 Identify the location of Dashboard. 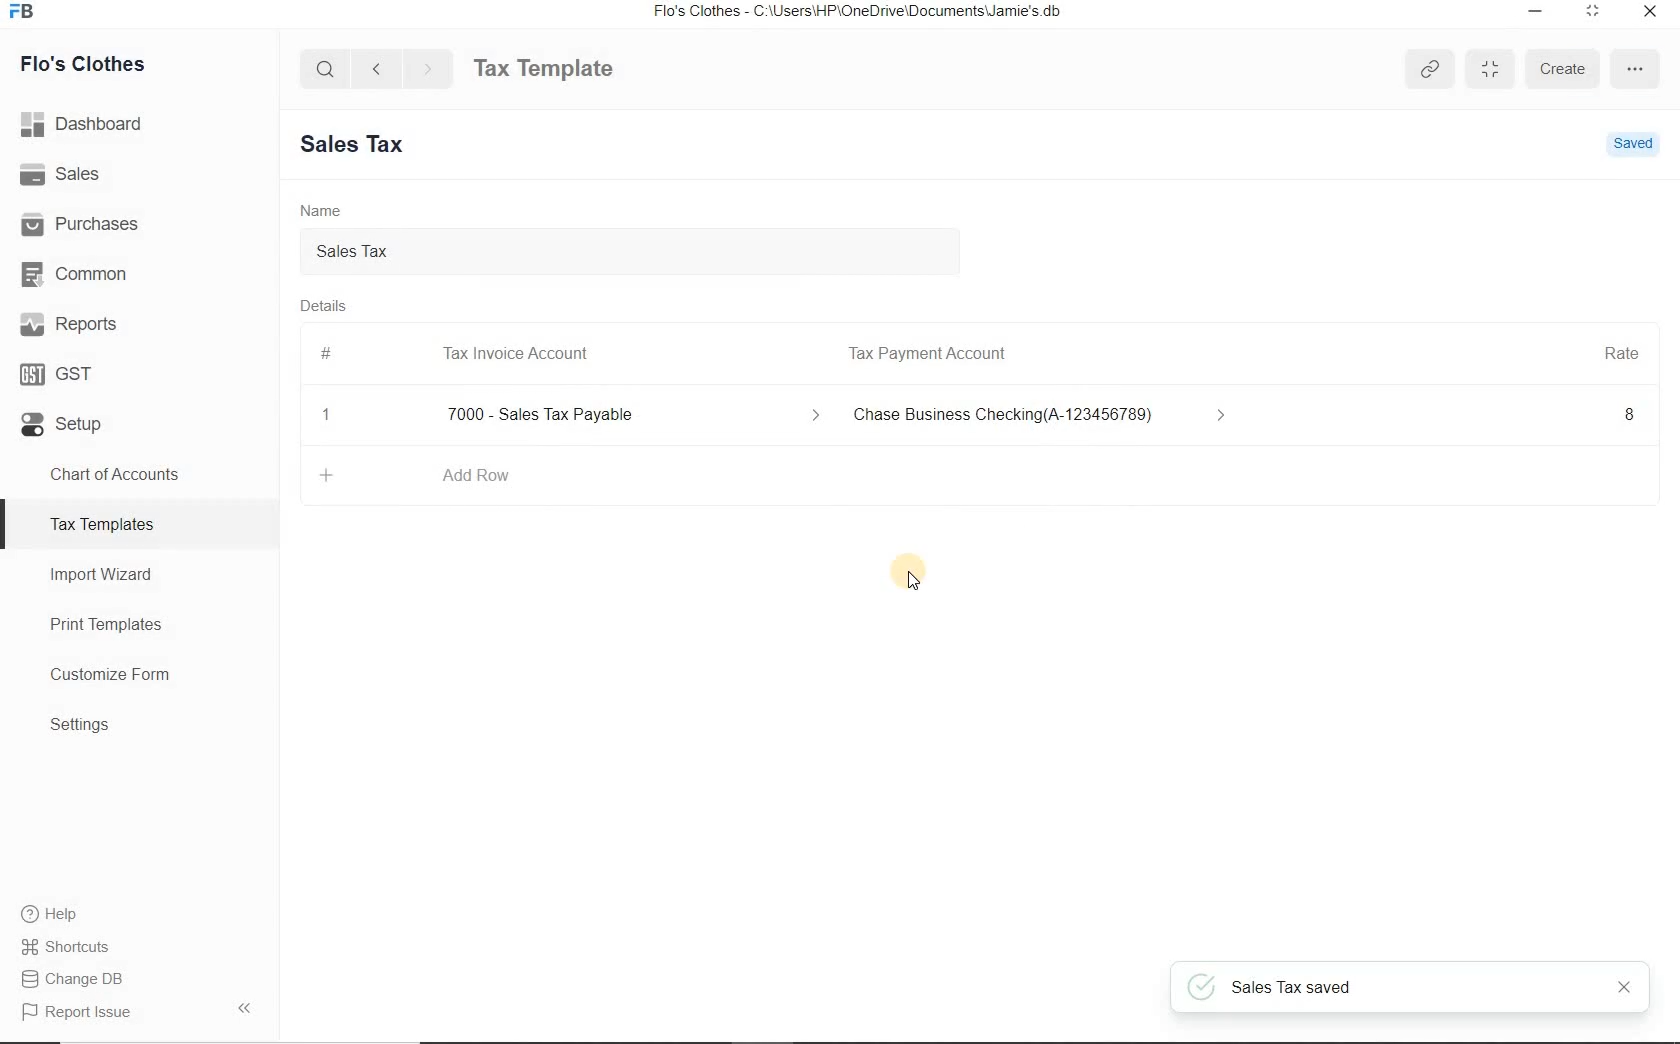
(140, 124).